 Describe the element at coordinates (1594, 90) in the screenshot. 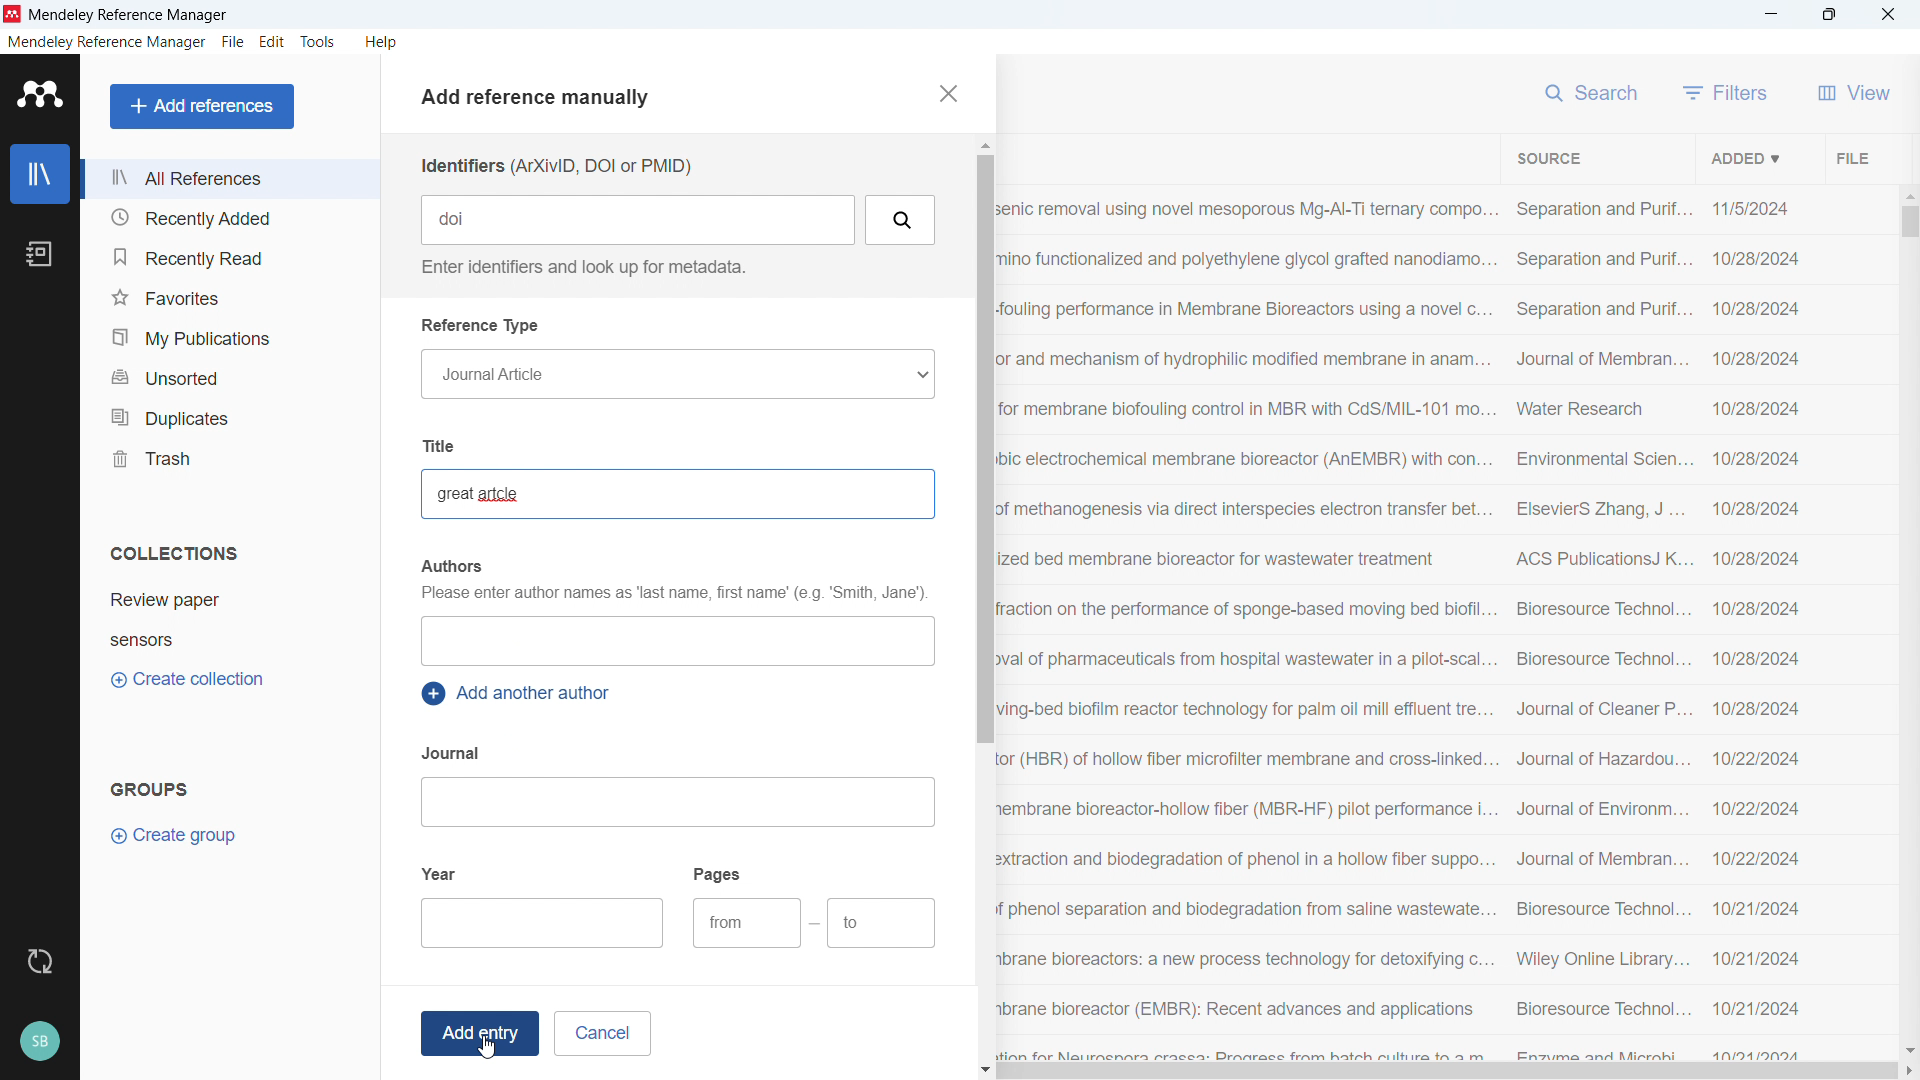

I see `search ` at that location.